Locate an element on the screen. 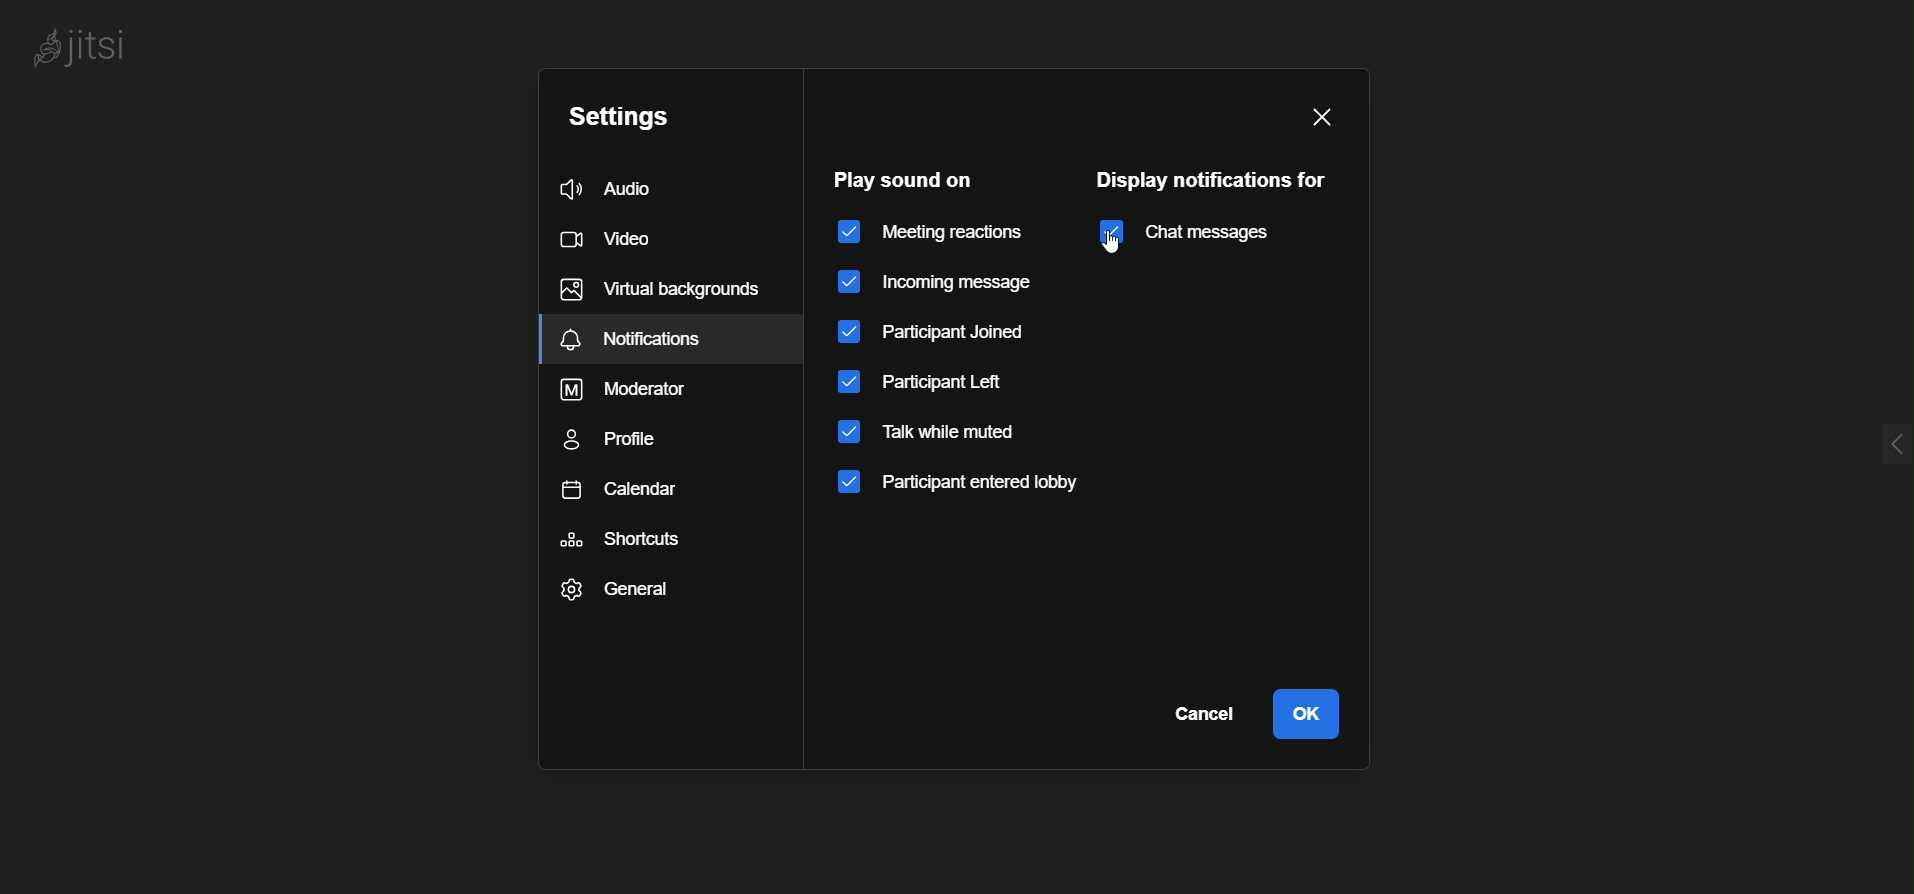 The image size is (1914, 894). audio is located at coordinates (626, 189).